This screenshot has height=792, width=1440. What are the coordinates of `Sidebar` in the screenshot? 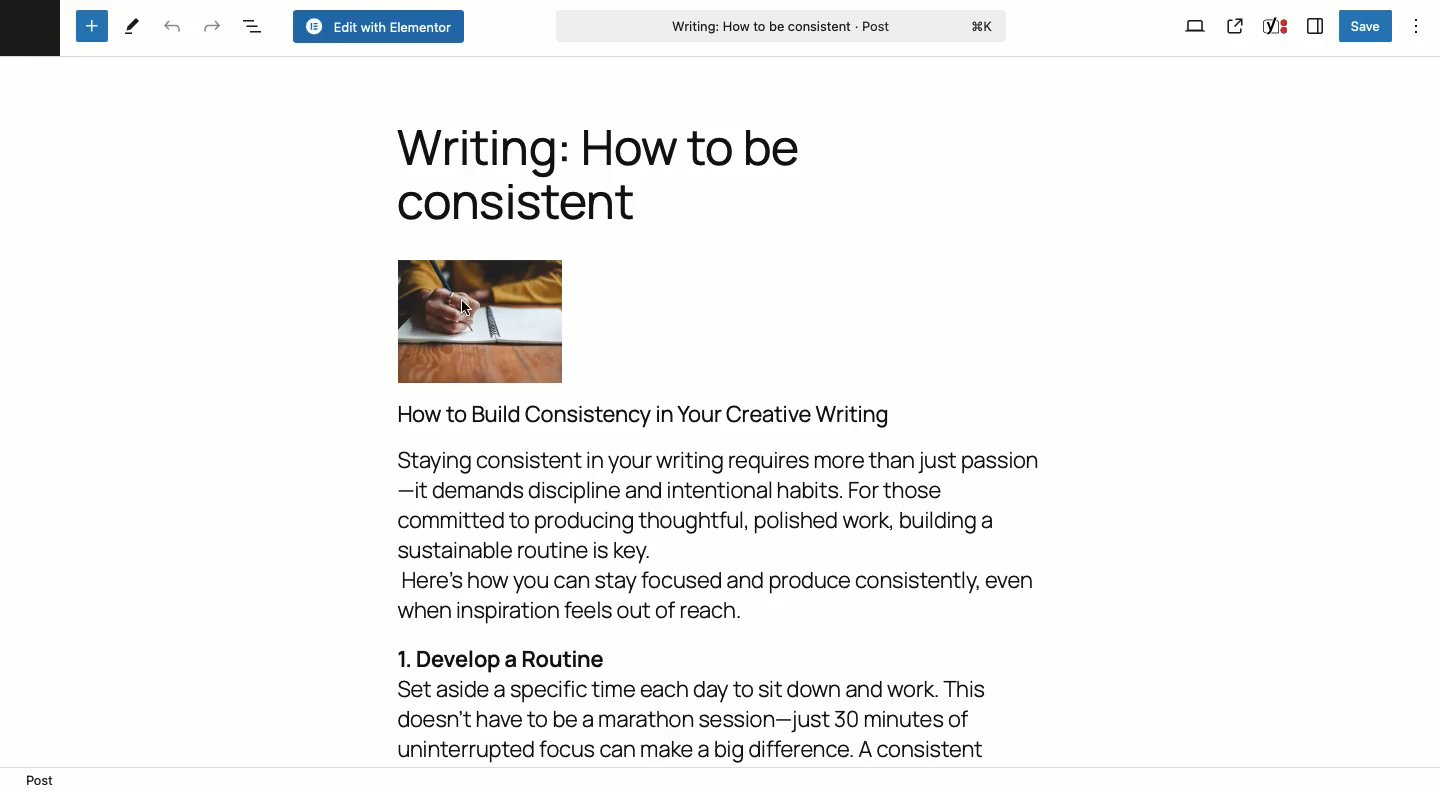 It's located at (1312, 27).